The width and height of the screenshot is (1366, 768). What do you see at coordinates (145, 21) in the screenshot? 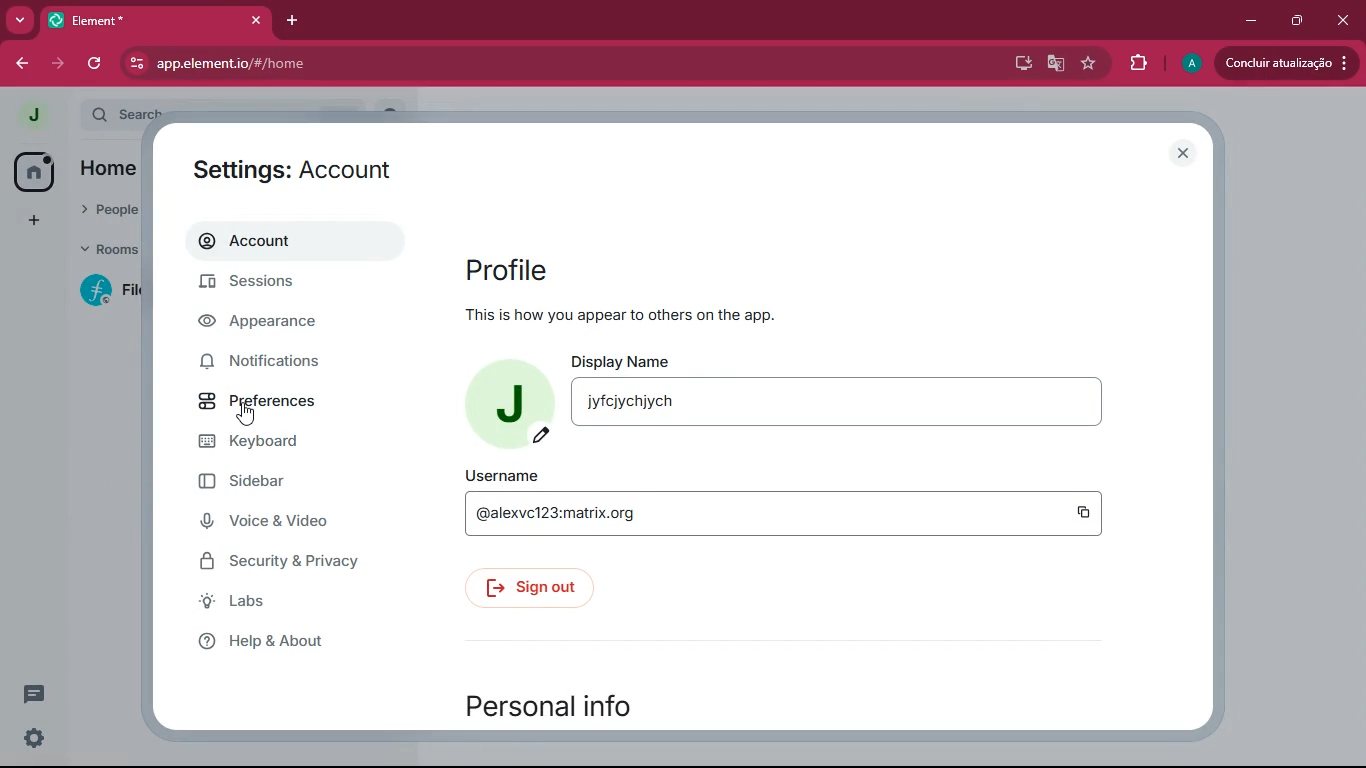
I see `tab` at bounding box center [145, 21].